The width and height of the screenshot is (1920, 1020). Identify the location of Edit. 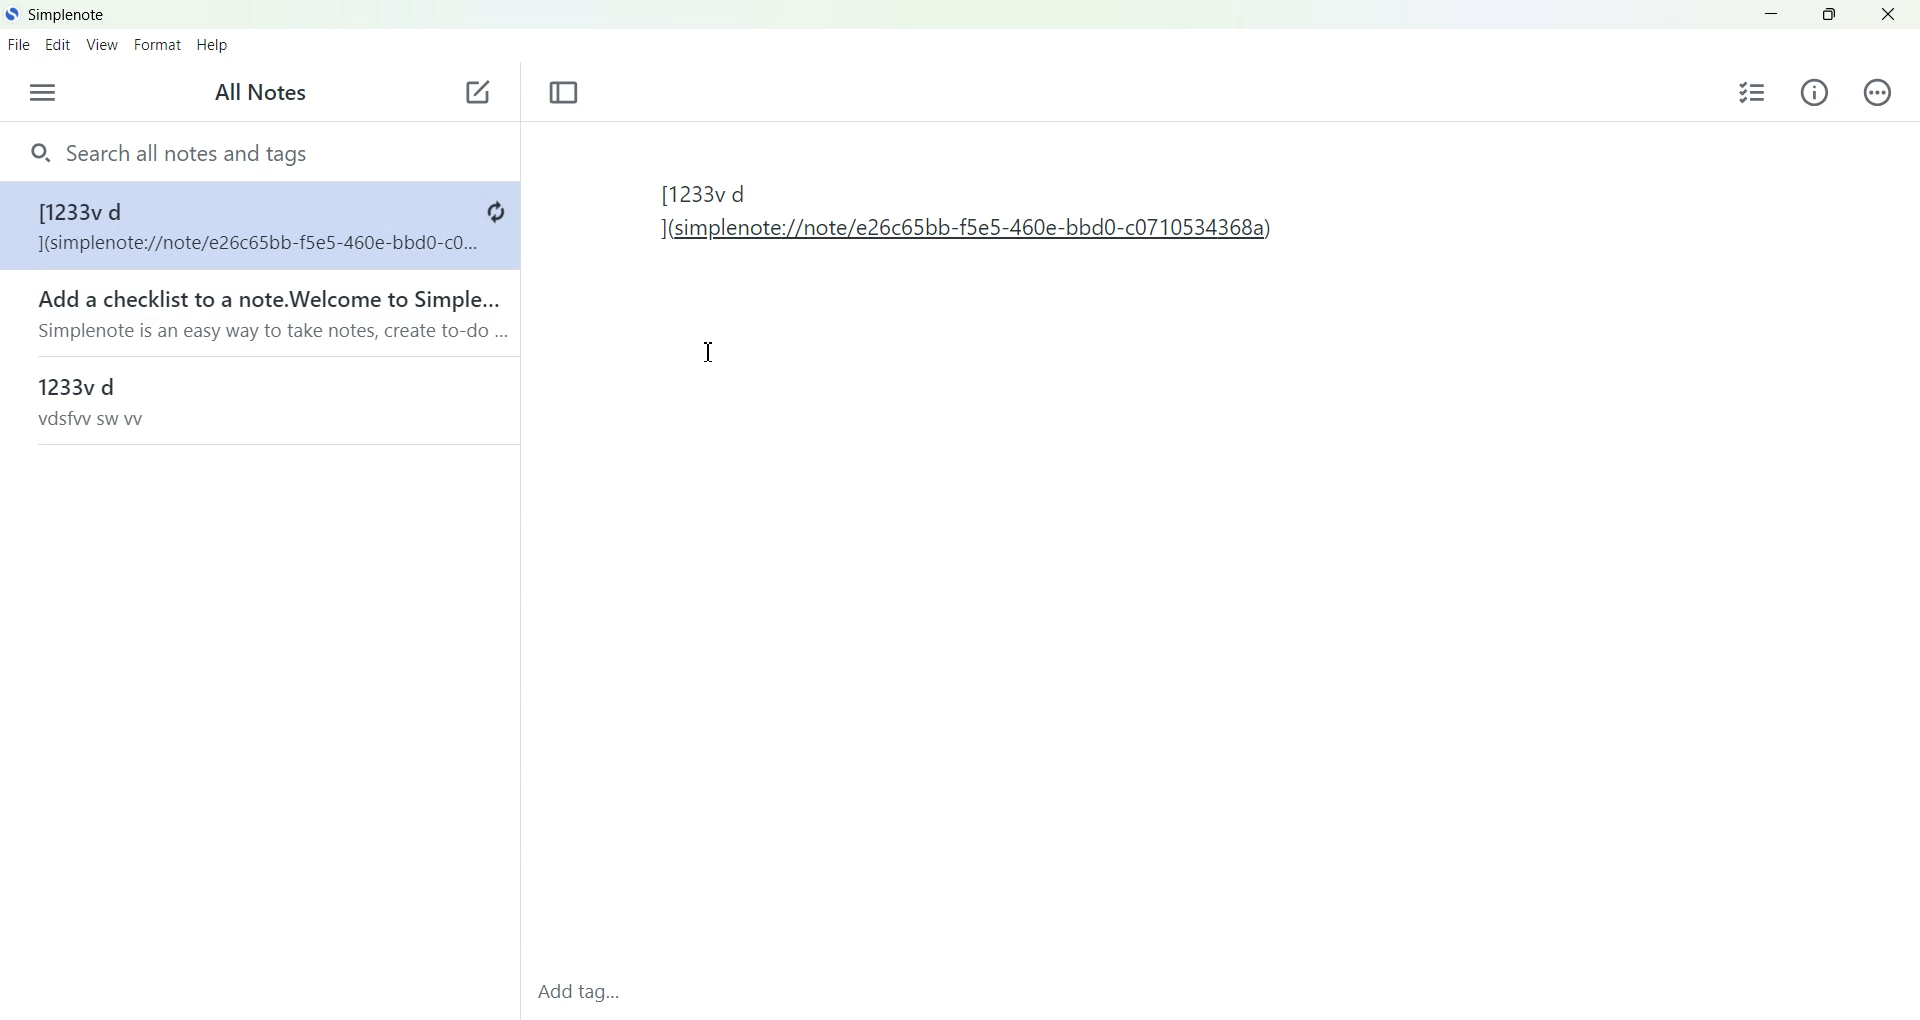
(56, 43).